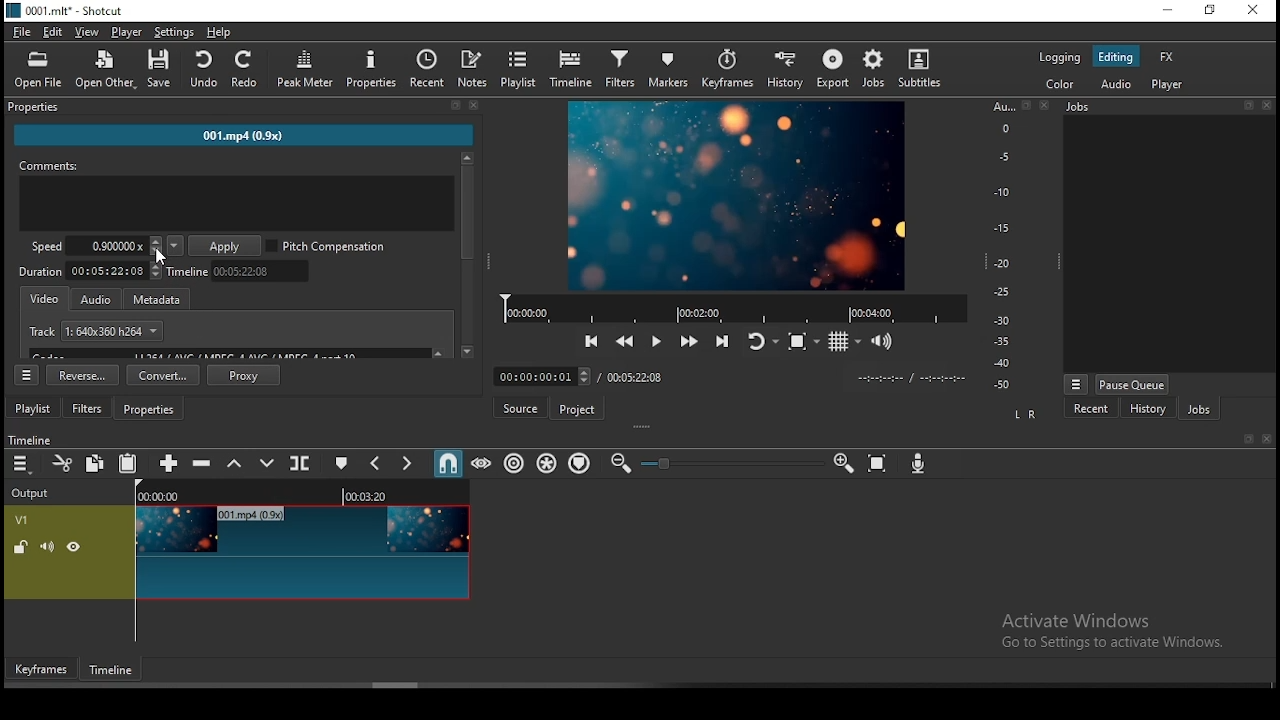 The width and height of the screenshot is (1280, 720). I want to click on play quickly forward, so click(691, 341).